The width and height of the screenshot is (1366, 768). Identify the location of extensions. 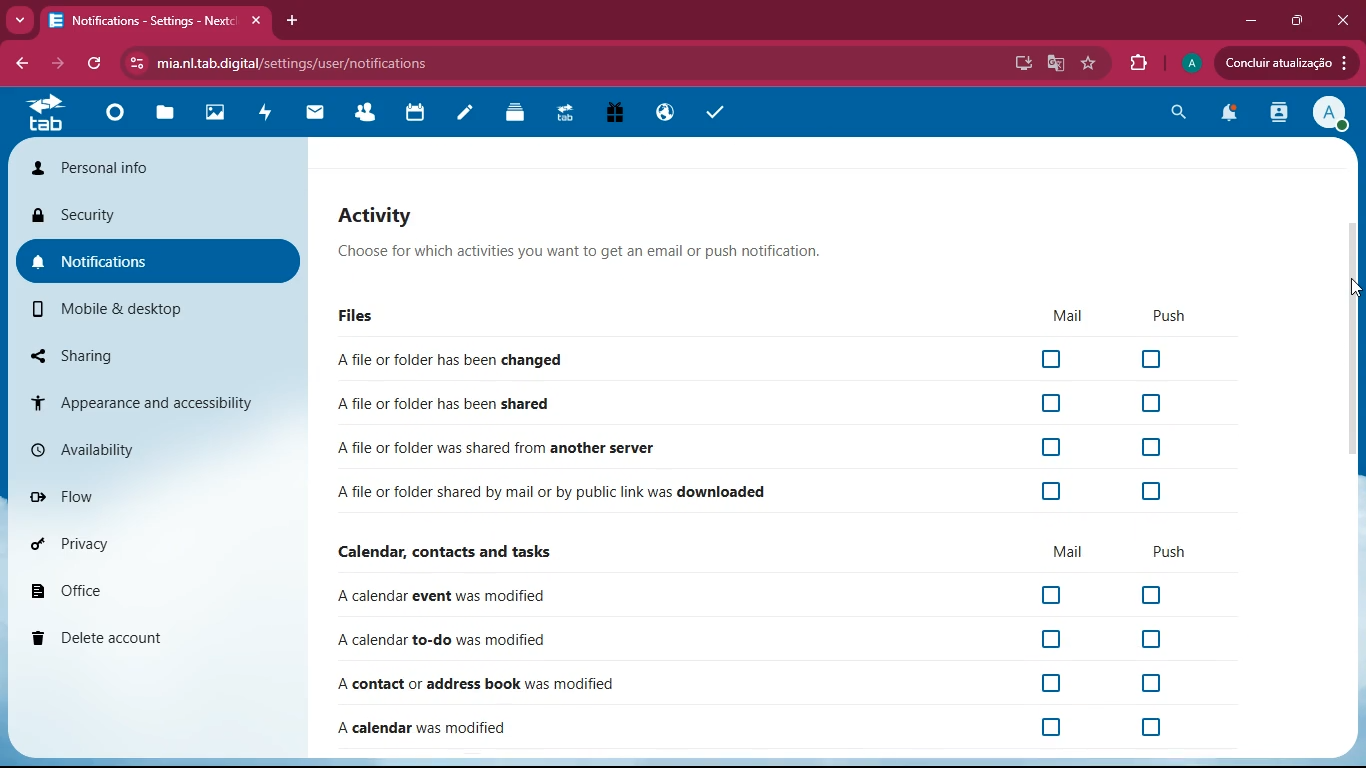
(1140, 63).